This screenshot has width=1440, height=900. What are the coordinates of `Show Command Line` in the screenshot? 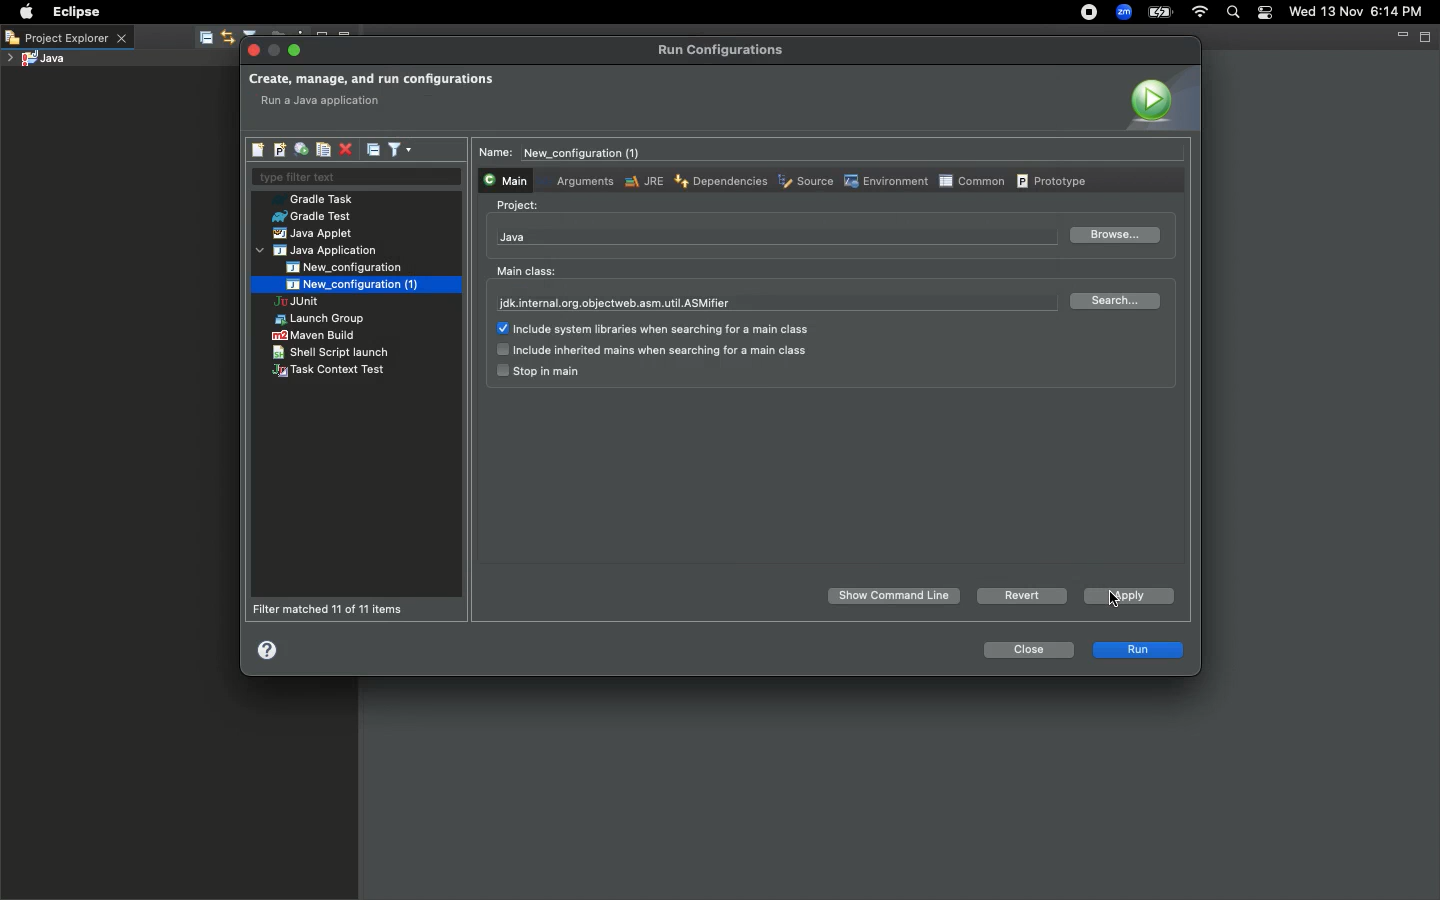 It's located at (896, 596).